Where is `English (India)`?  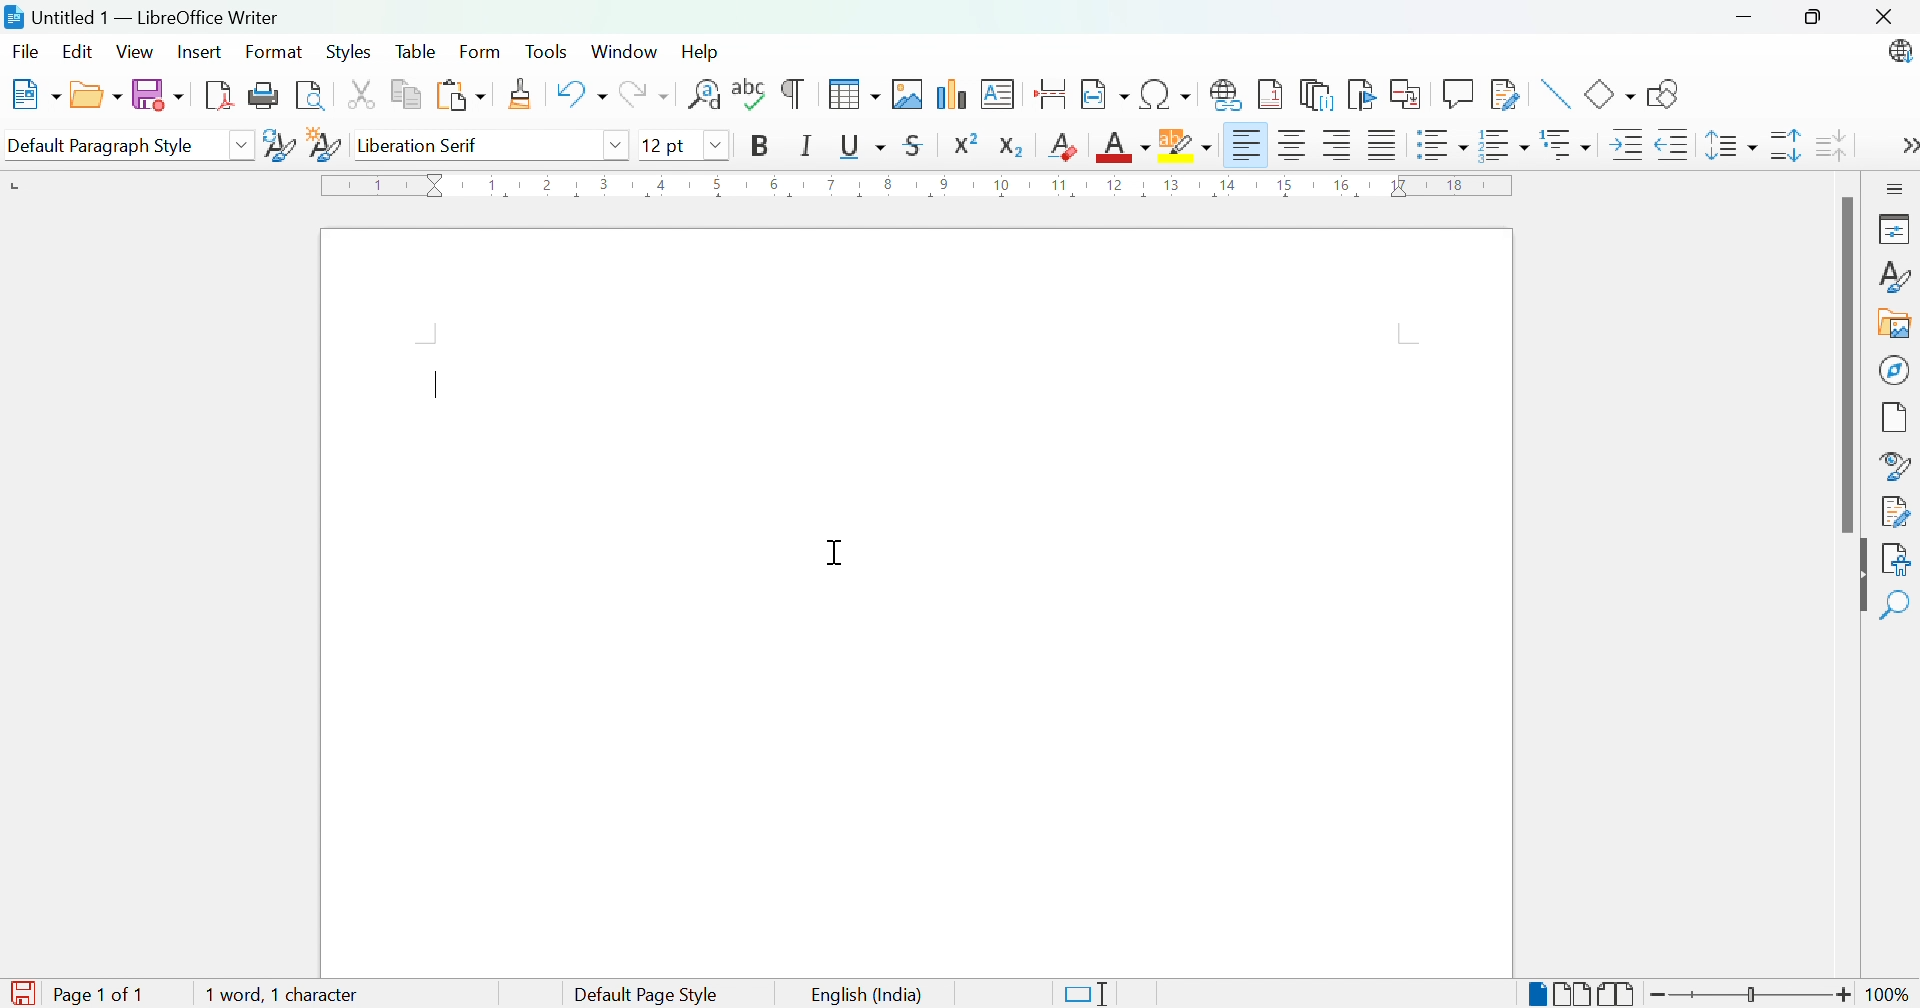
English (India) is located at coordinates (864, 995).